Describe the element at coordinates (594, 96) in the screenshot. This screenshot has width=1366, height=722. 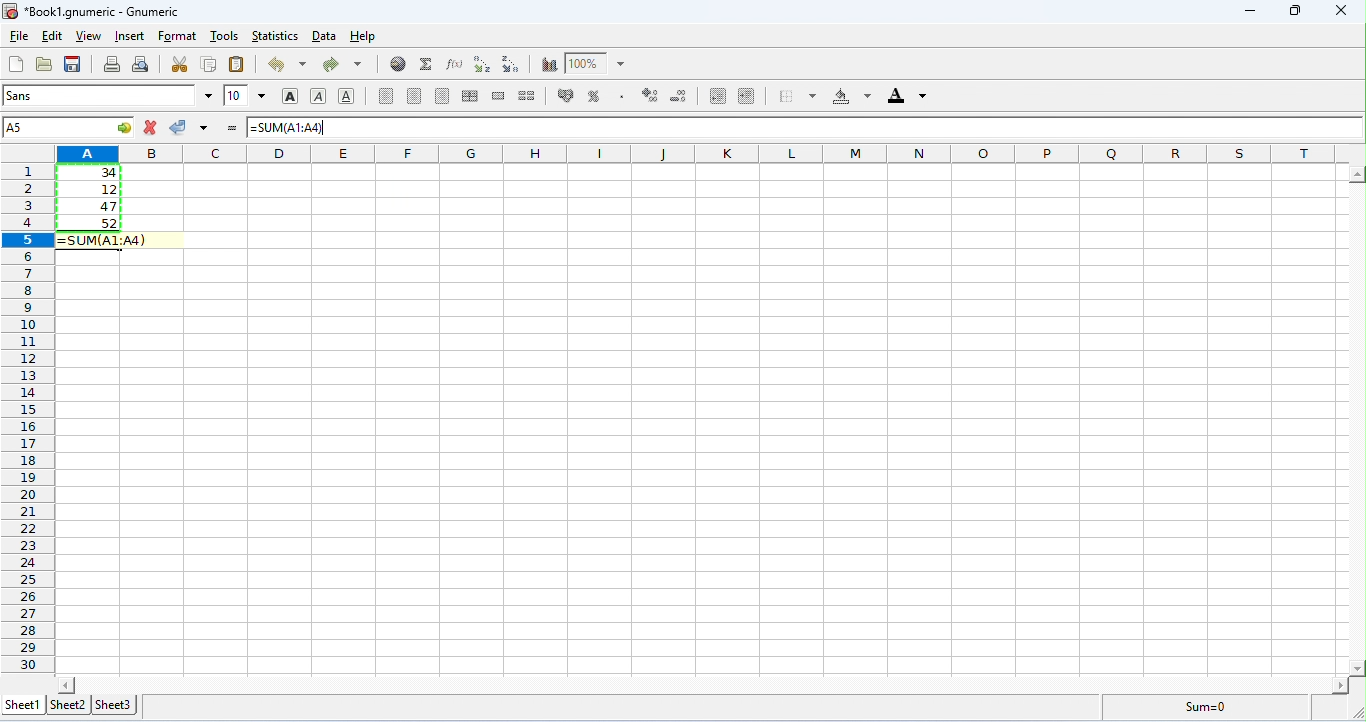
I see `format as percent` at that location.